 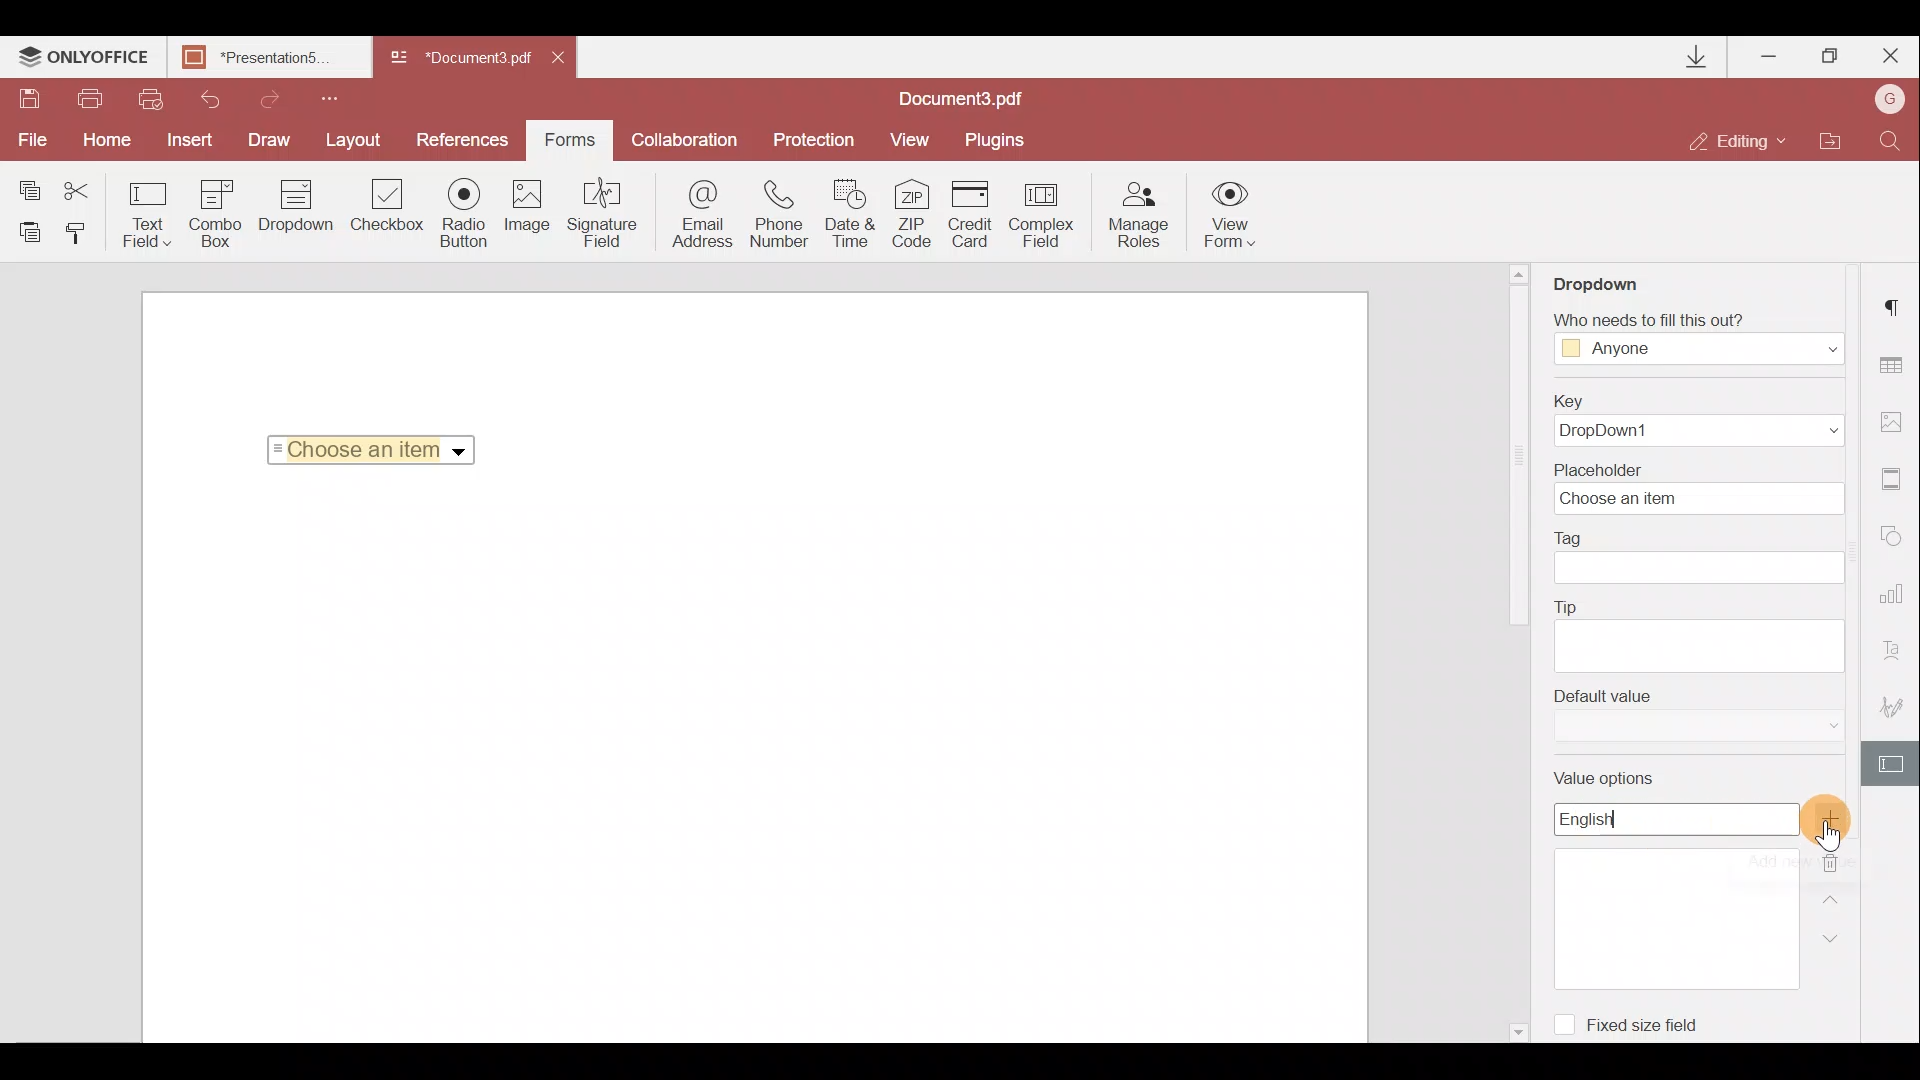 What do you see at coordinates (92, 100) in the screenshot?
I see `Print file` at bounding box center [92, 100].